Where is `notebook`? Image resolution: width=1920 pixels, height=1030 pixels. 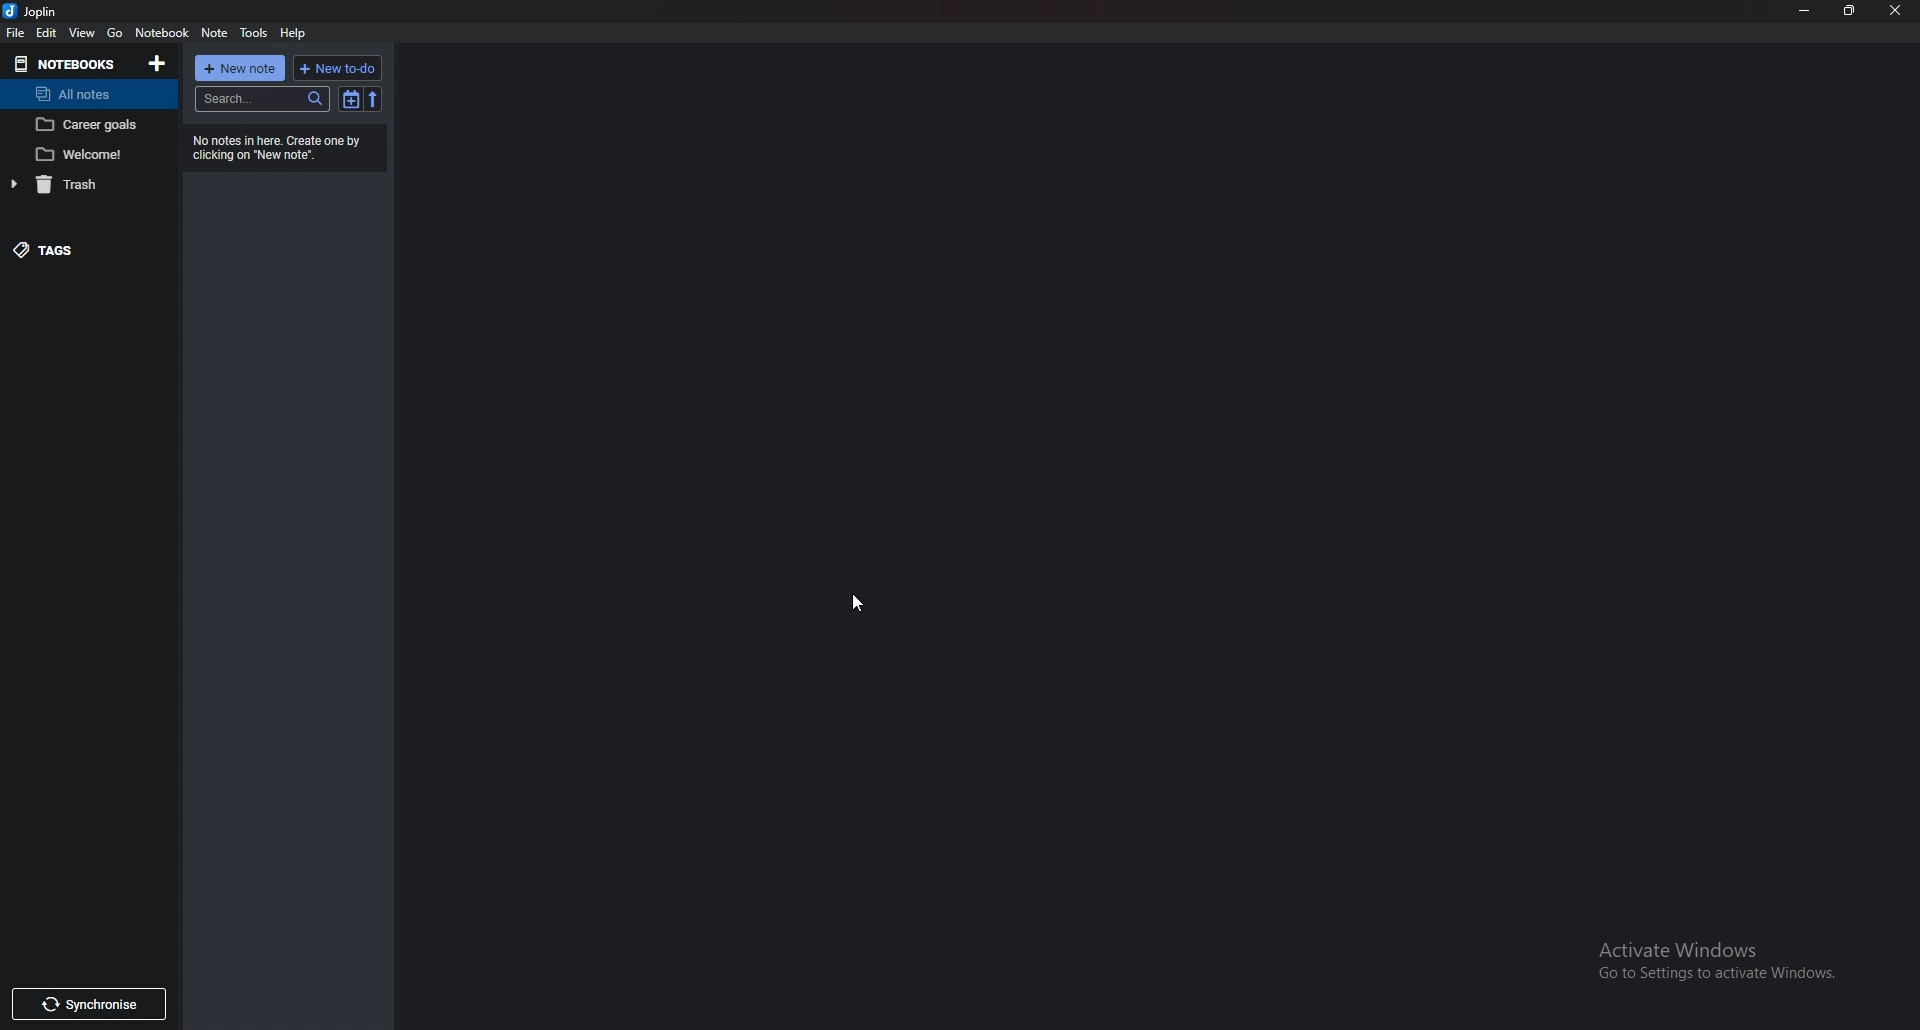
notebook is located at coordinates (161, 33).